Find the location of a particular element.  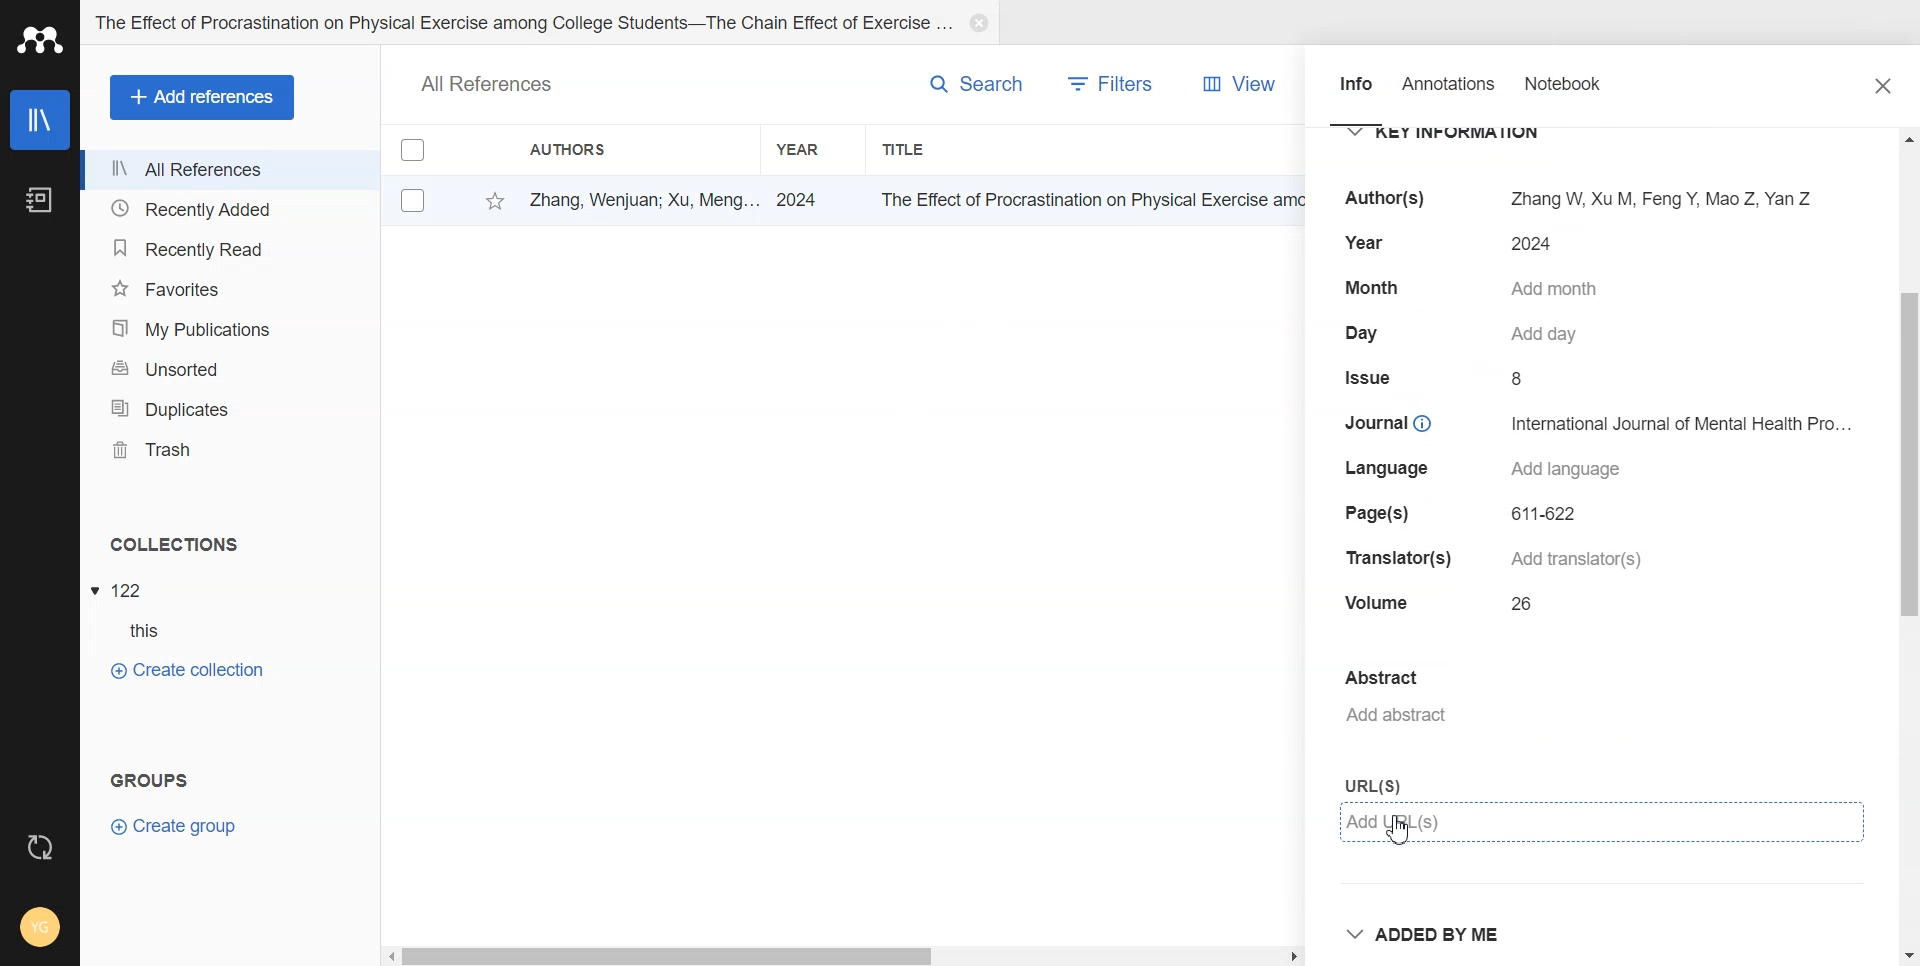

Language Add language is located at coordinates (1490, 469).